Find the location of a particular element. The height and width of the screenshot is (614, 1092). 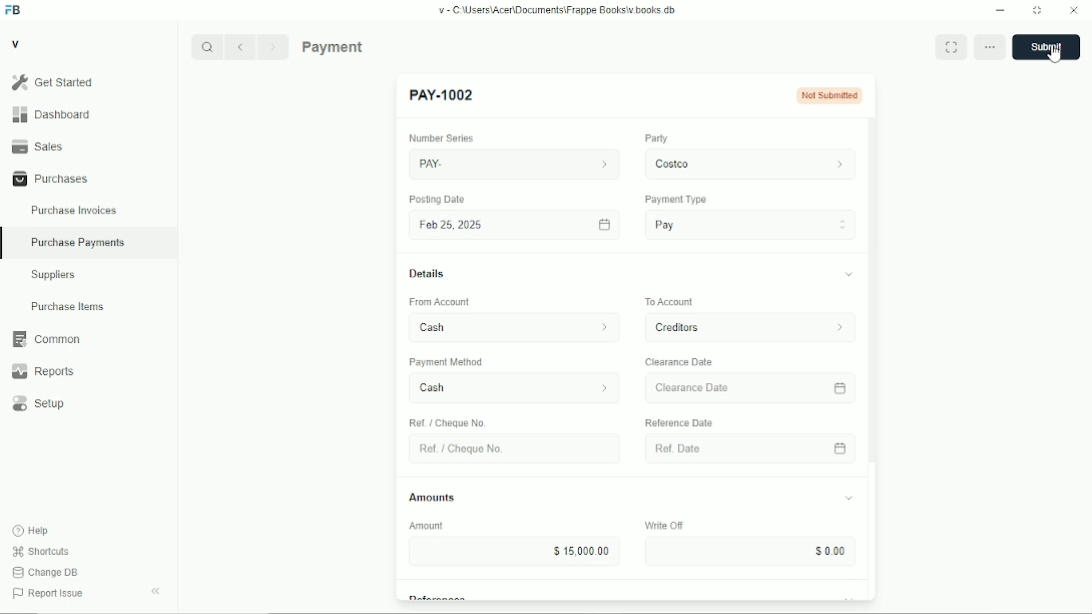

Next is located at coordinates (274, 47).